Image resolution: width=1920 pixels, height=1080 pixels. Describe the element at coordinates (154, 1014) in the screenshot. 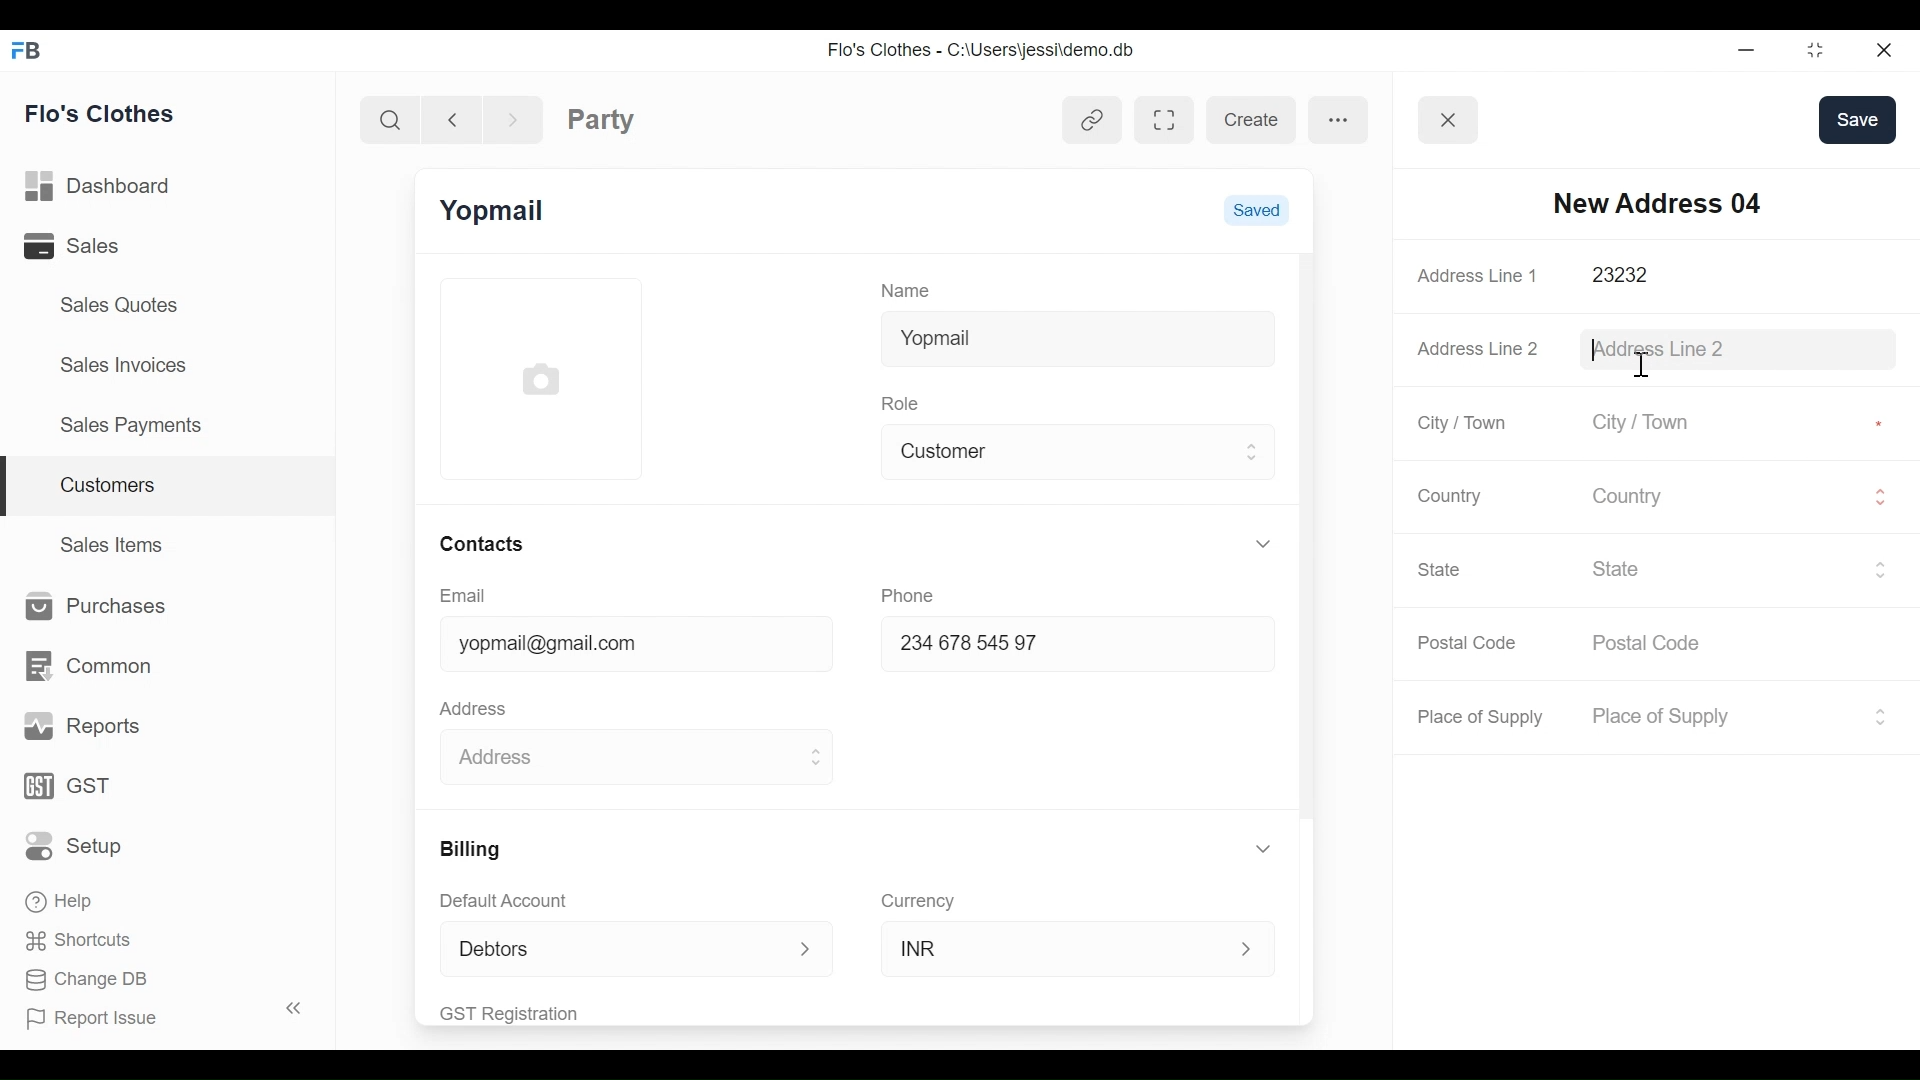

I see `Report Issue` at that location.